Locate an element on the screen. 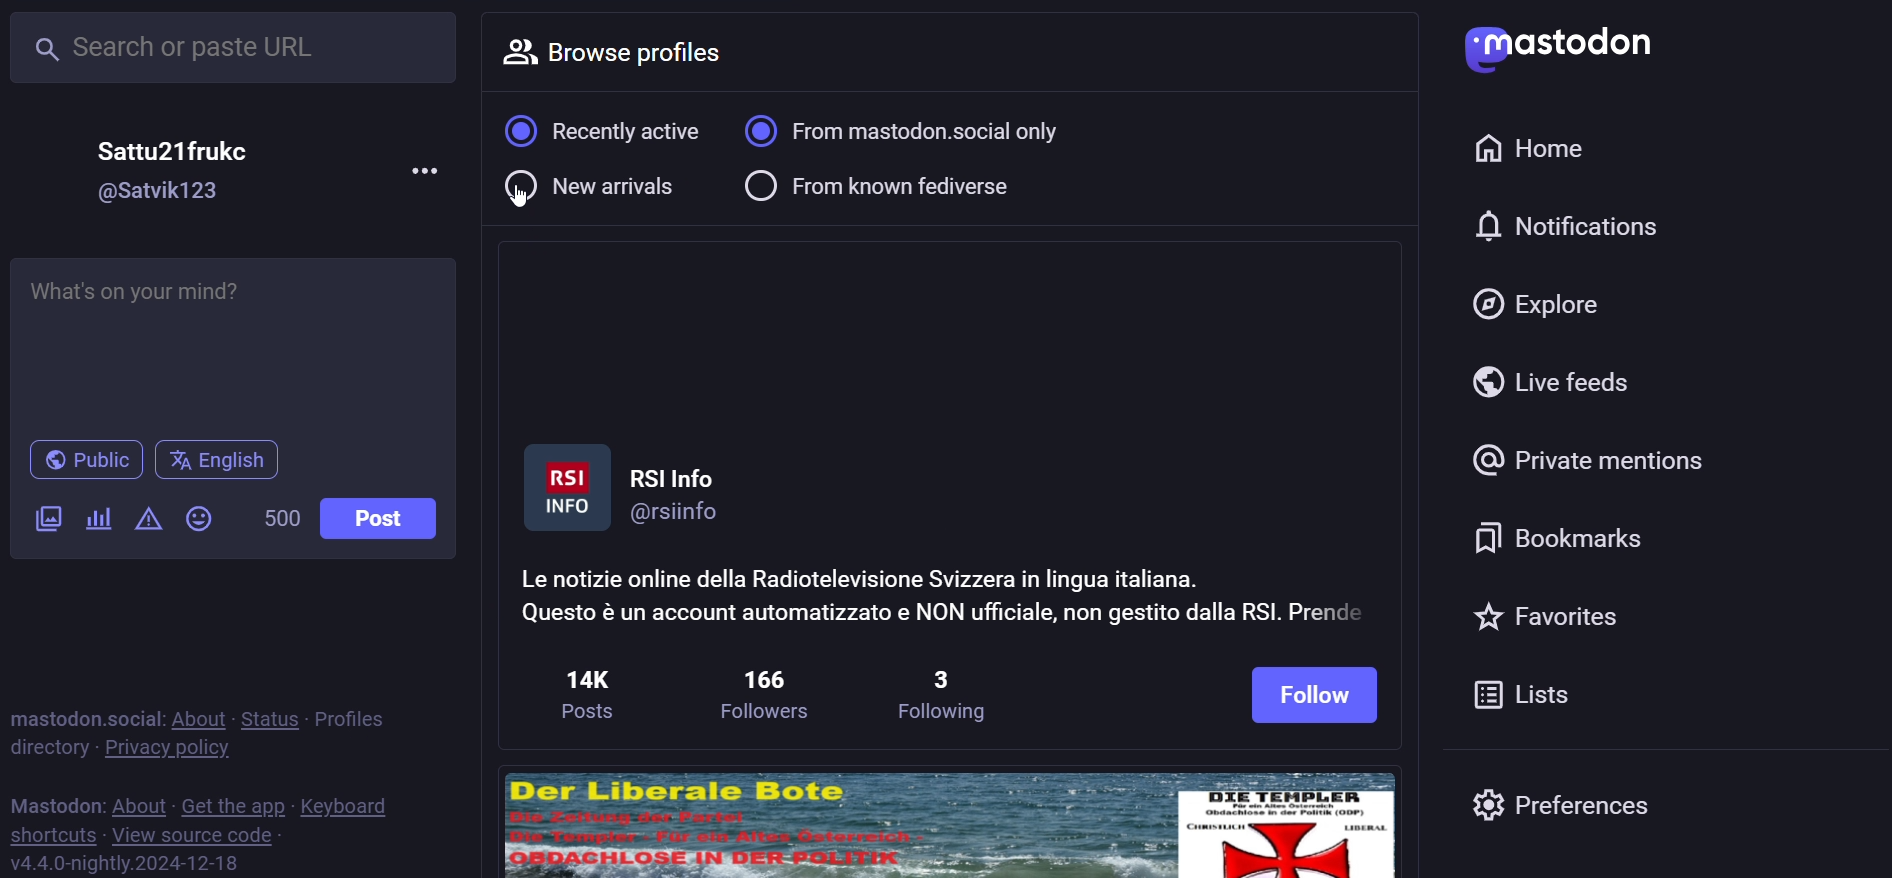  directory is located at coordinates (43, 748).